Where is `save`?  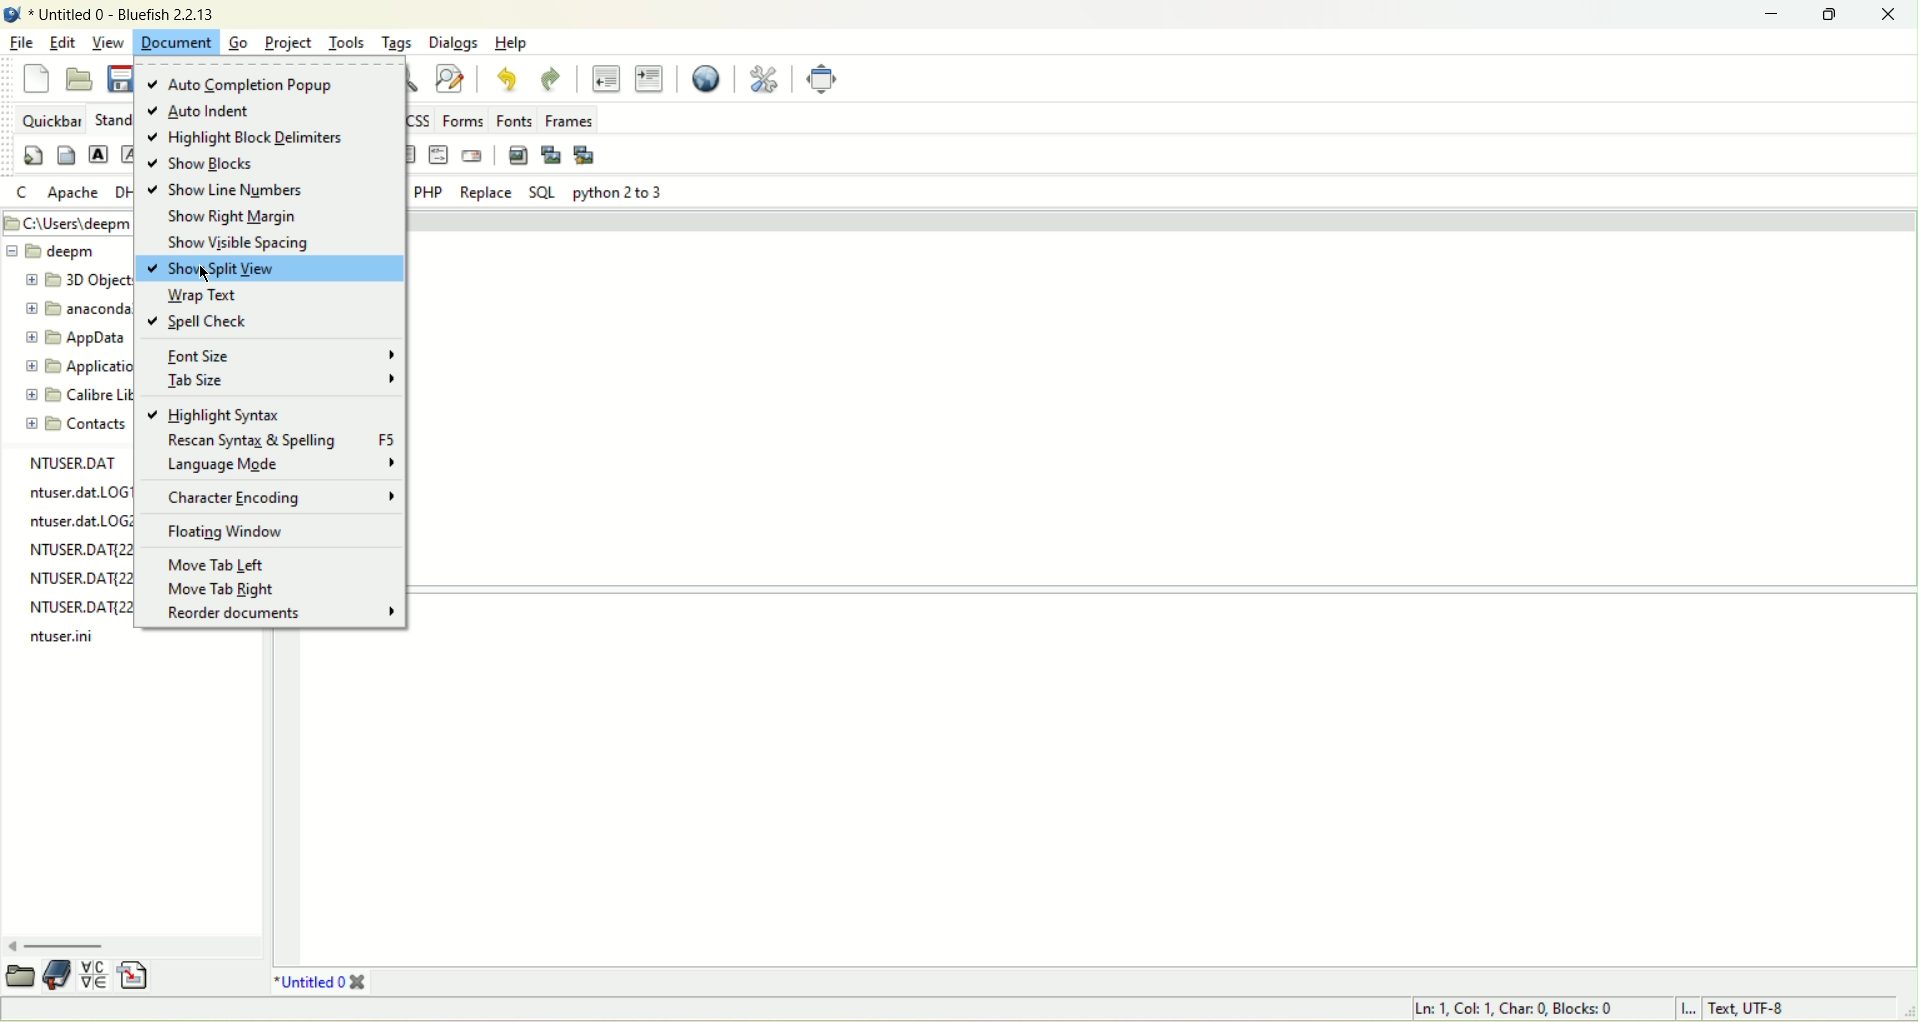 save is located at coordinates (123, 80).